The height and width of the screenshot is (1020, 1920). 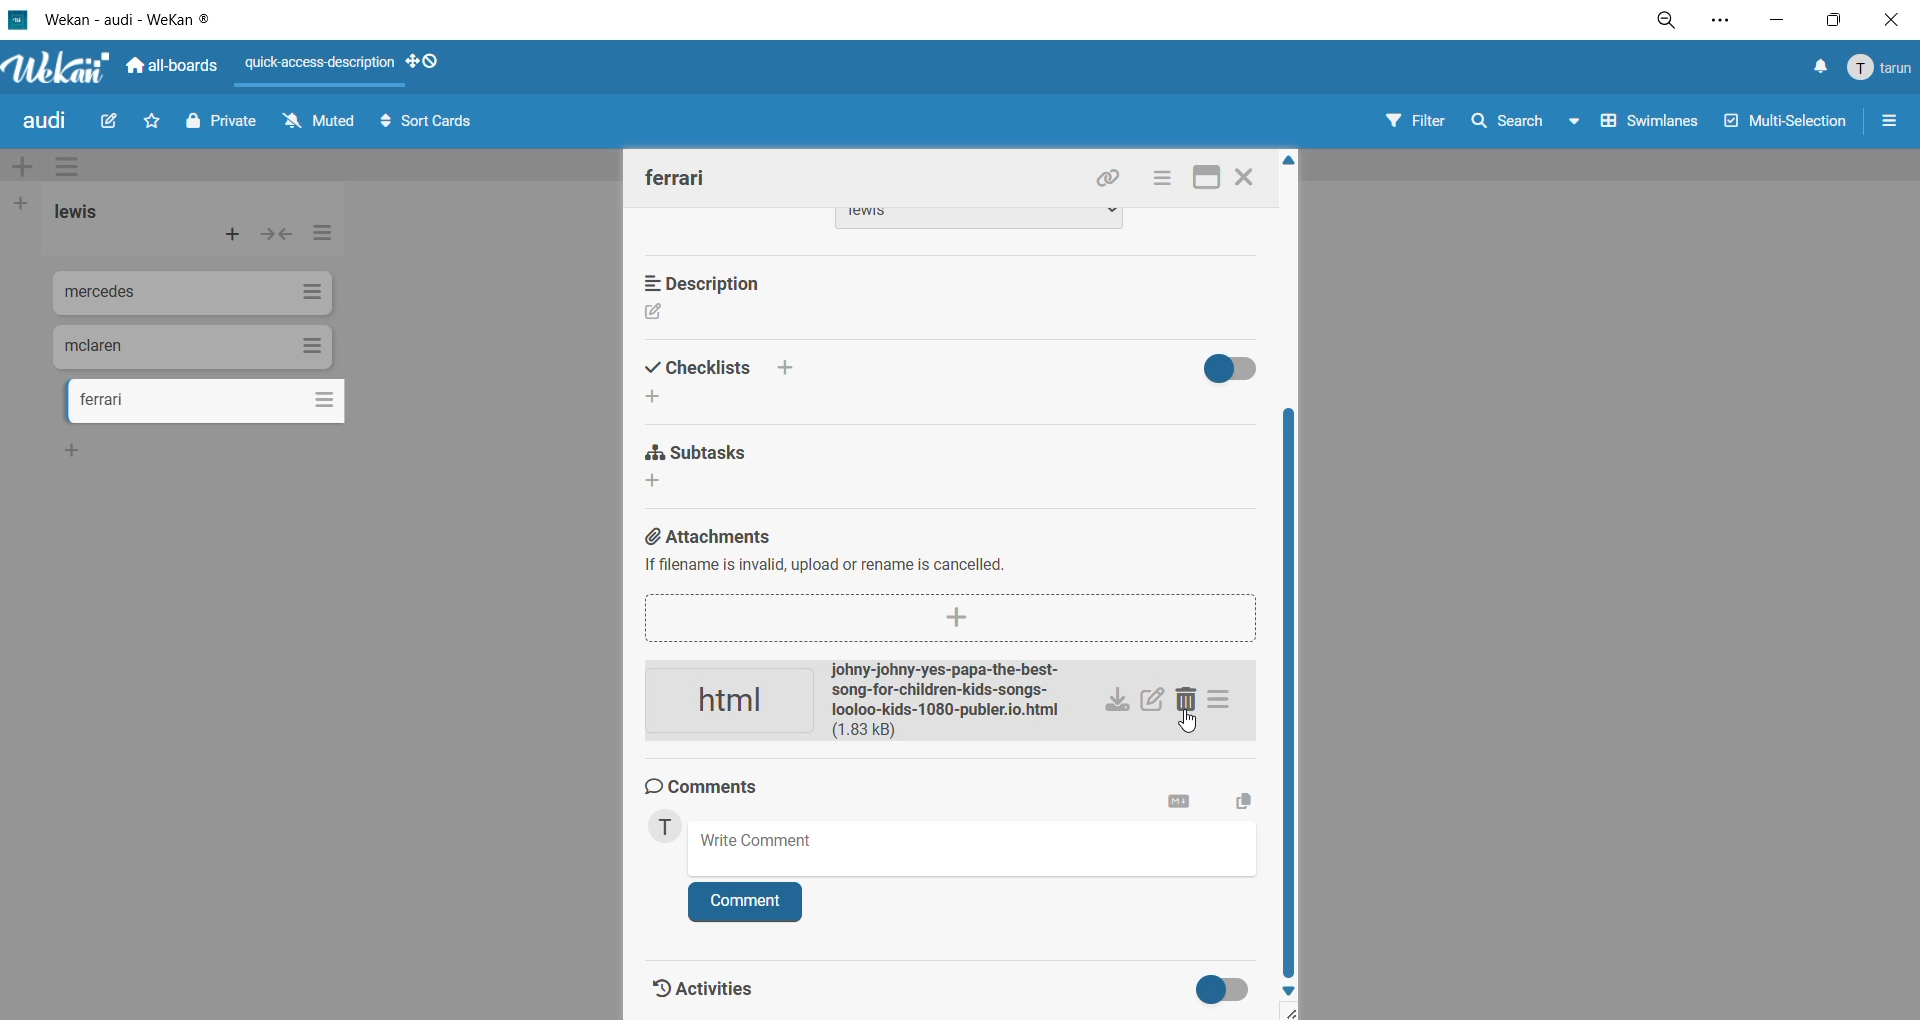 I want to click on attachment actions, so click(x=1227, y=703).